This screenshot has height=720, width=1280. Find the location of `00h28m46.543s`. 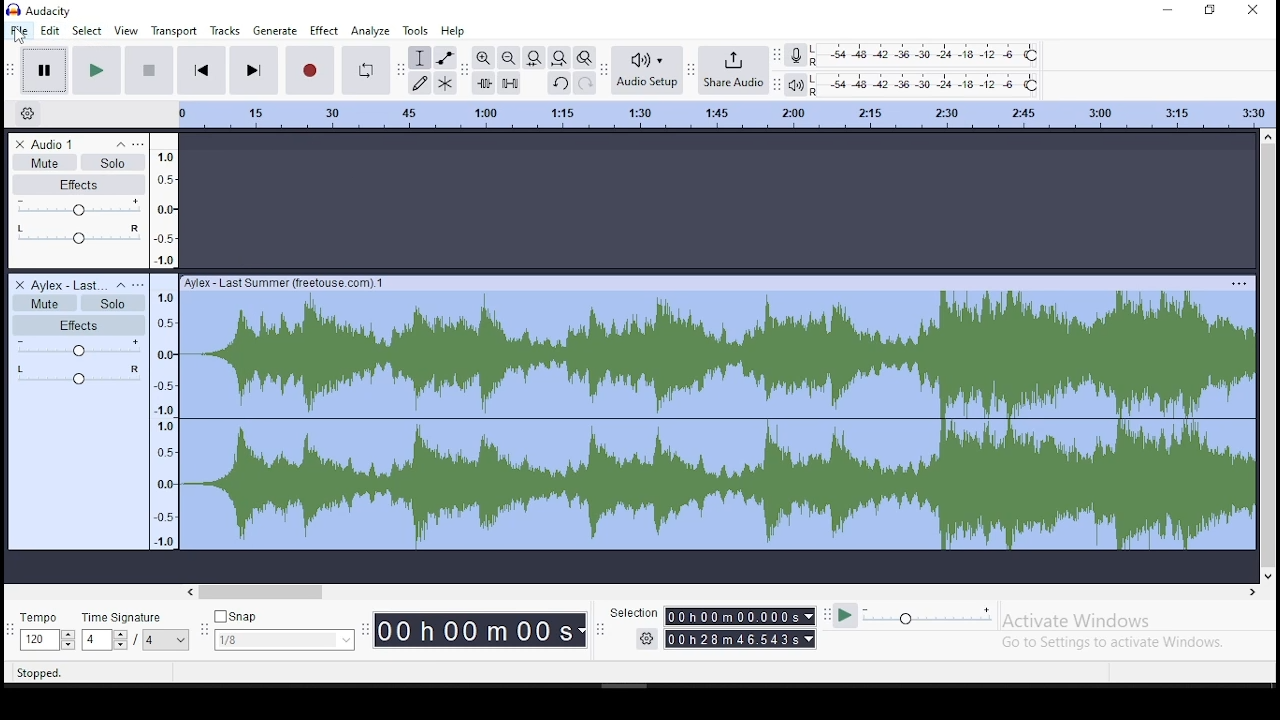

00h28m46.543s is located at coordinates (740, 640).